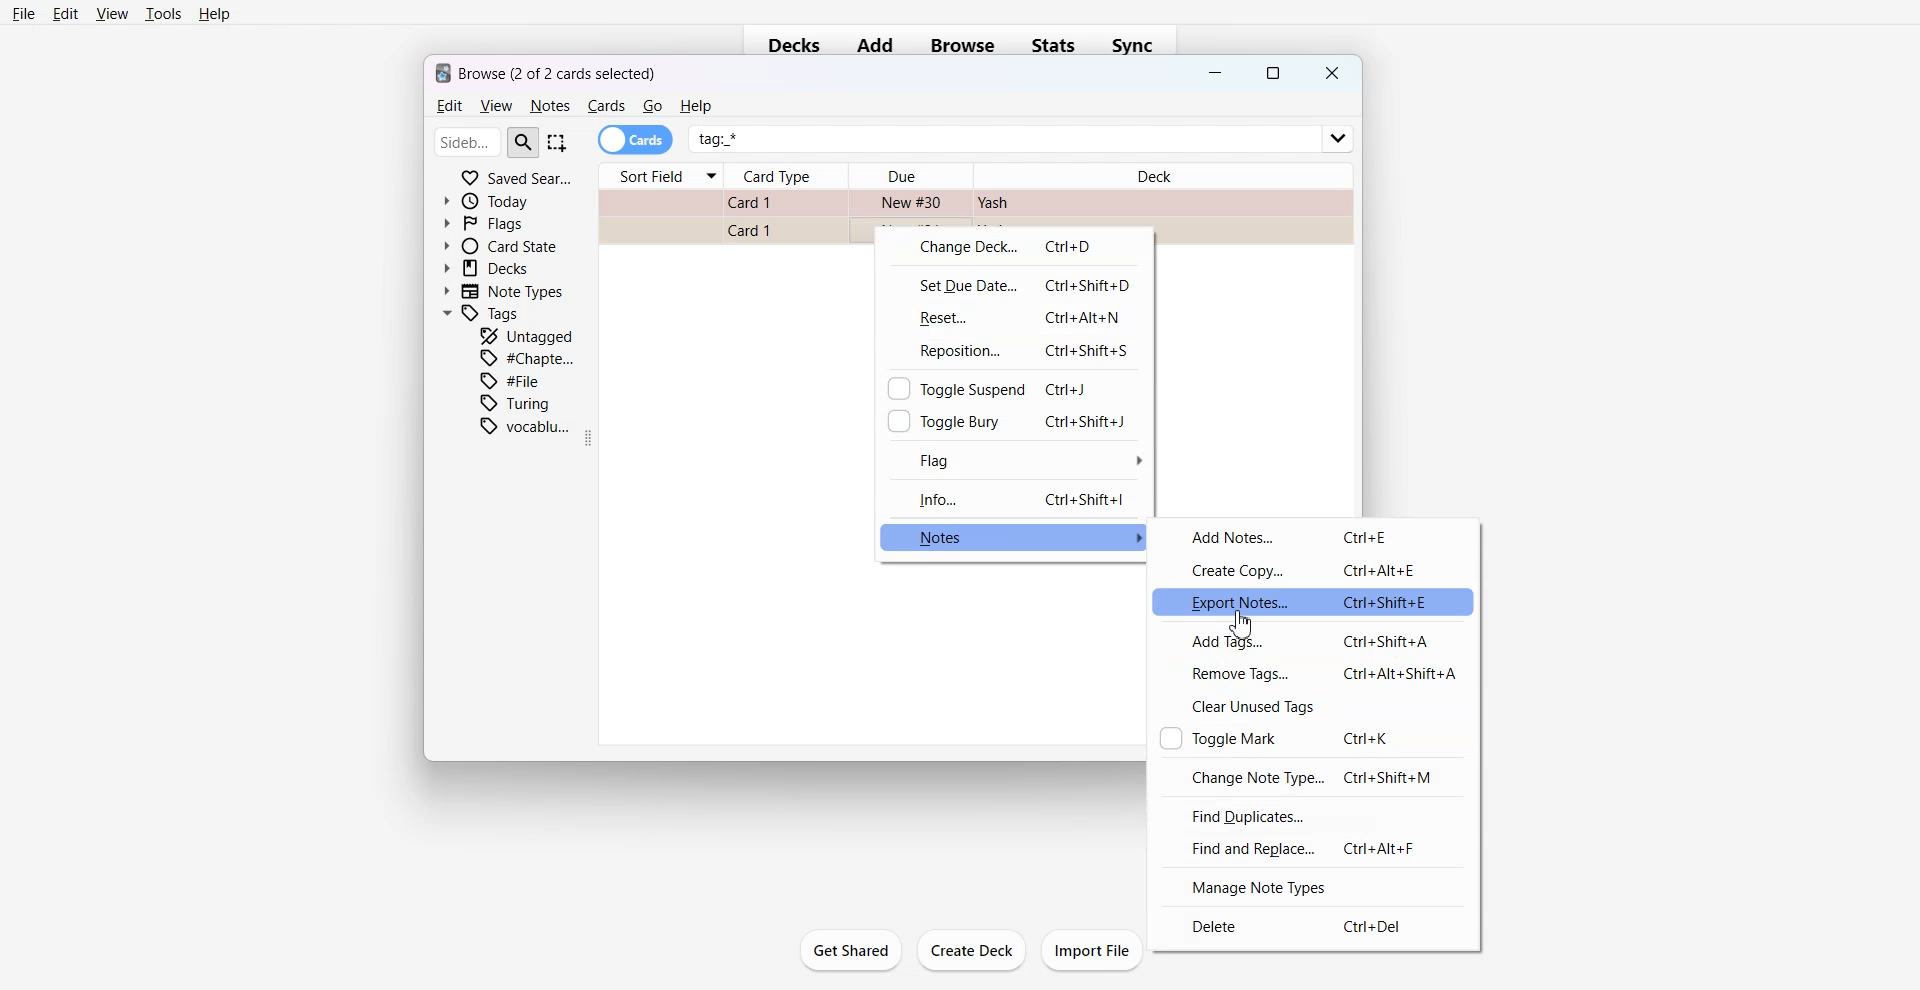  Describe the element at coordinates (695, 106) in the screenshot. I see `He` at that location.